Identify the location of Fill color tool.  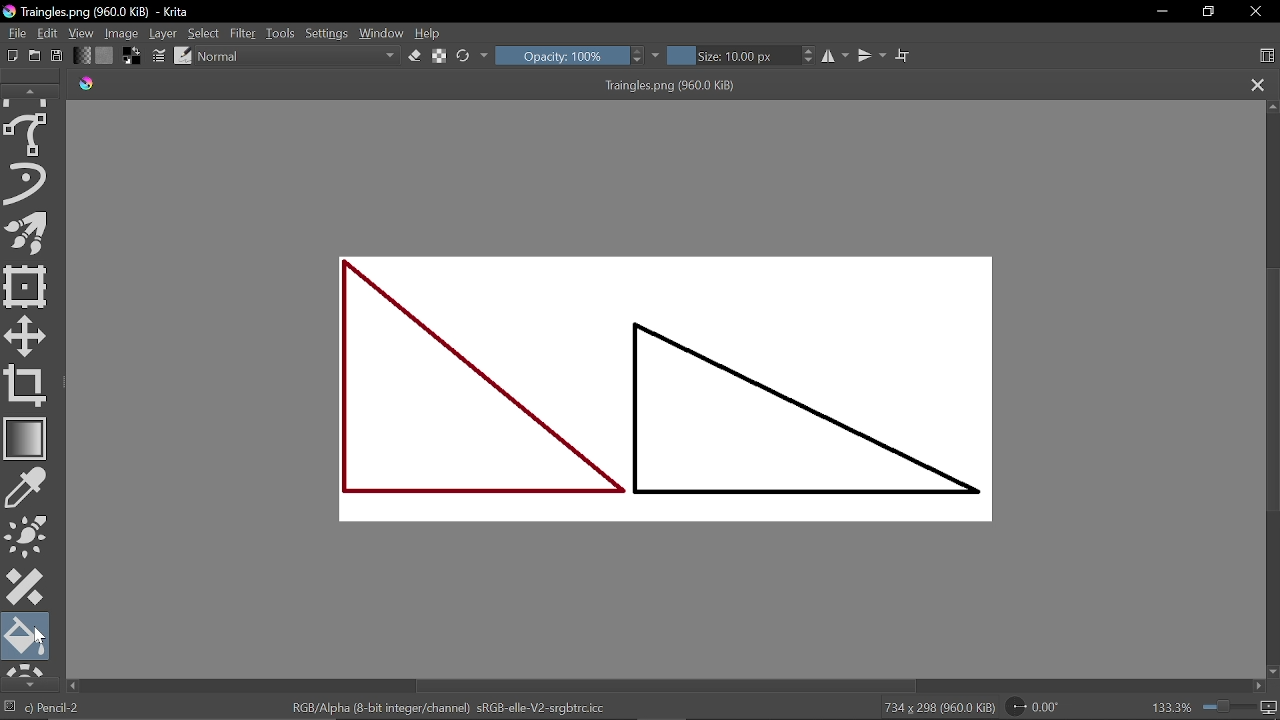
(27, 636).